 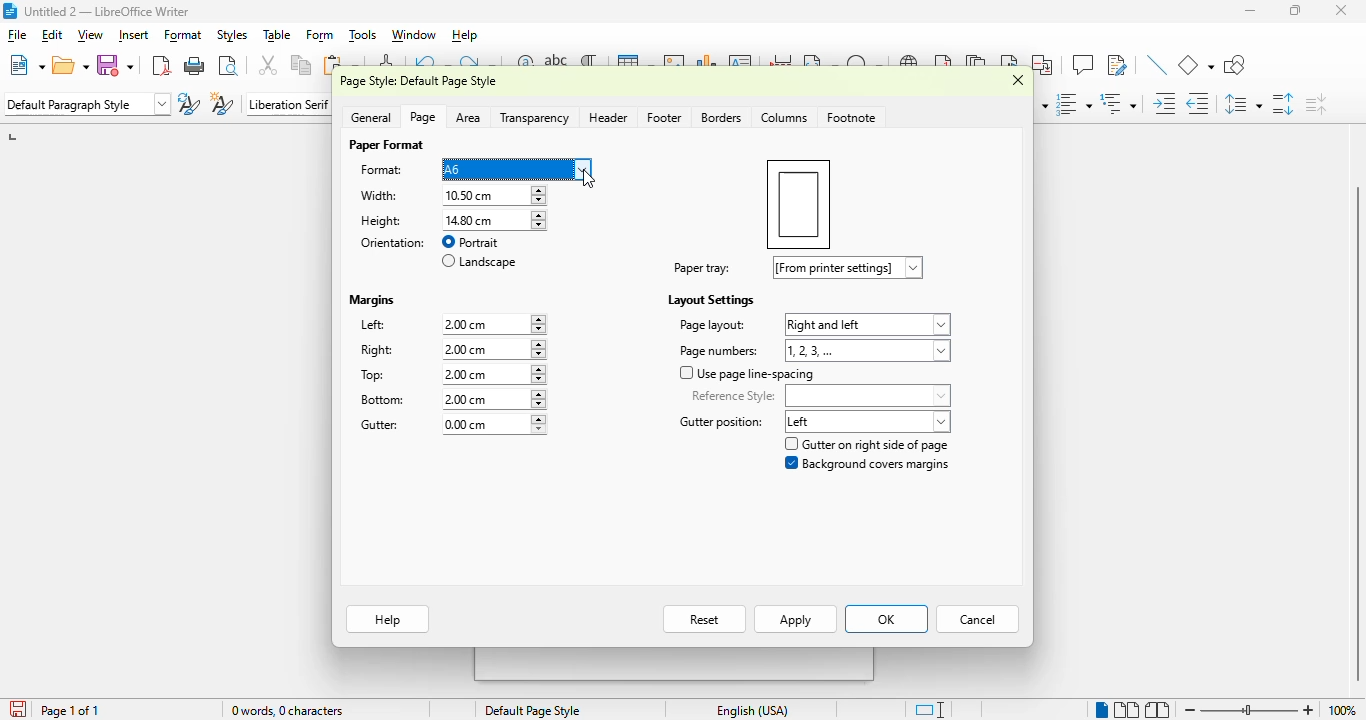 I want to click on gutter position: left, so click(x=813, y=422).